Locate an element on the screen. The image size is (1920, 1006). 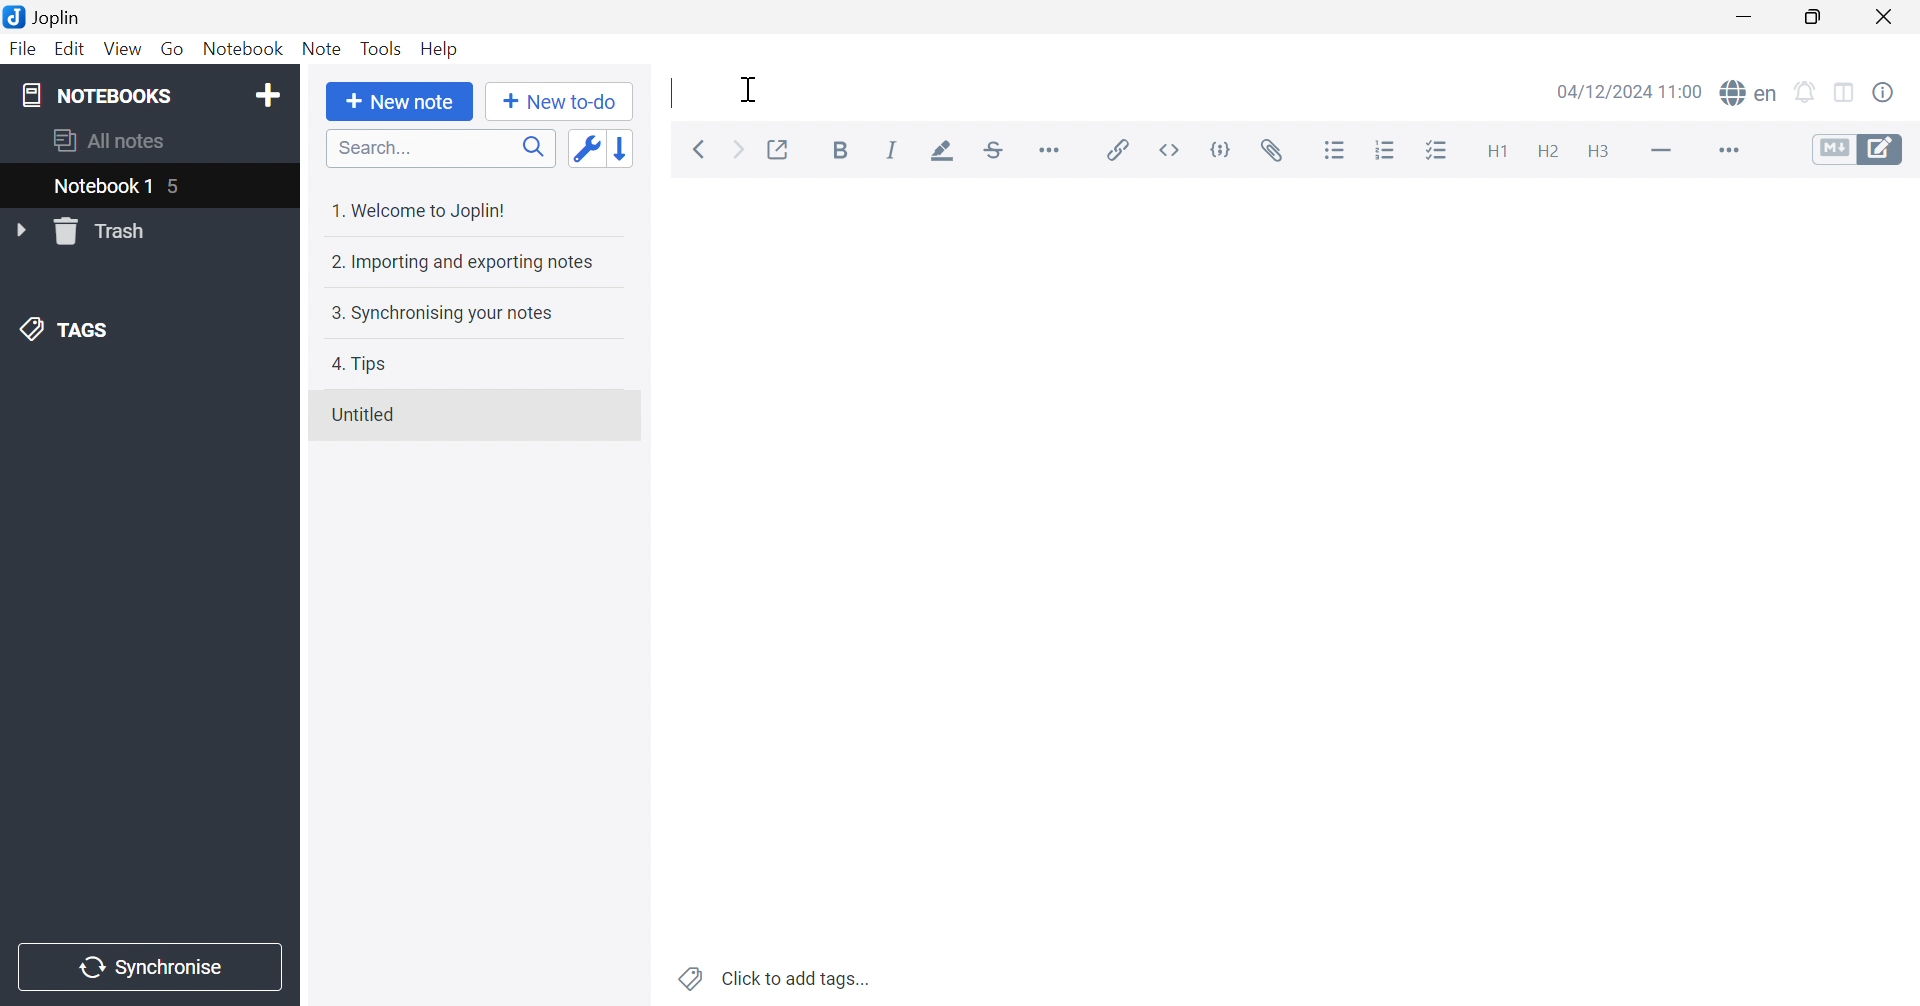
Insert / edit link is located at coordinates (1119, 149).